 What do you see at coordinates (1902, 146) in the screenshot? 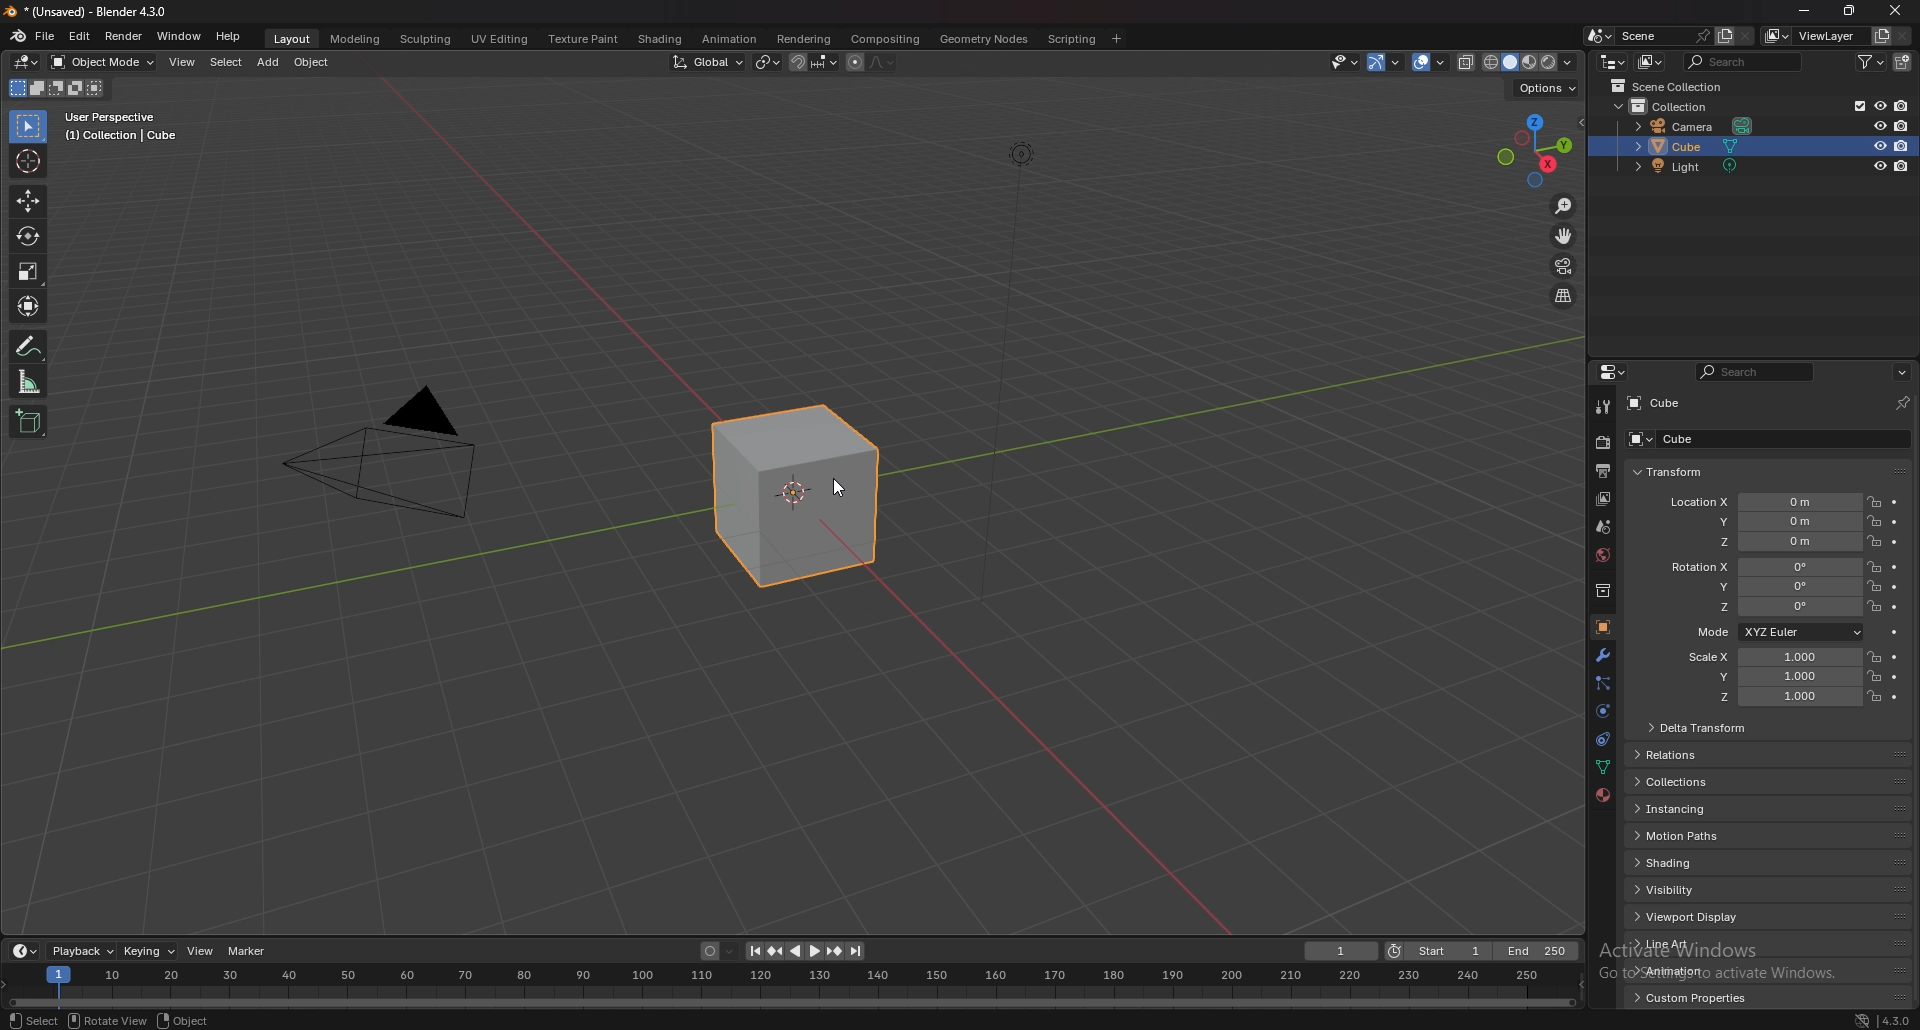
I see `disable in render` at bounding box center [1902, 146].